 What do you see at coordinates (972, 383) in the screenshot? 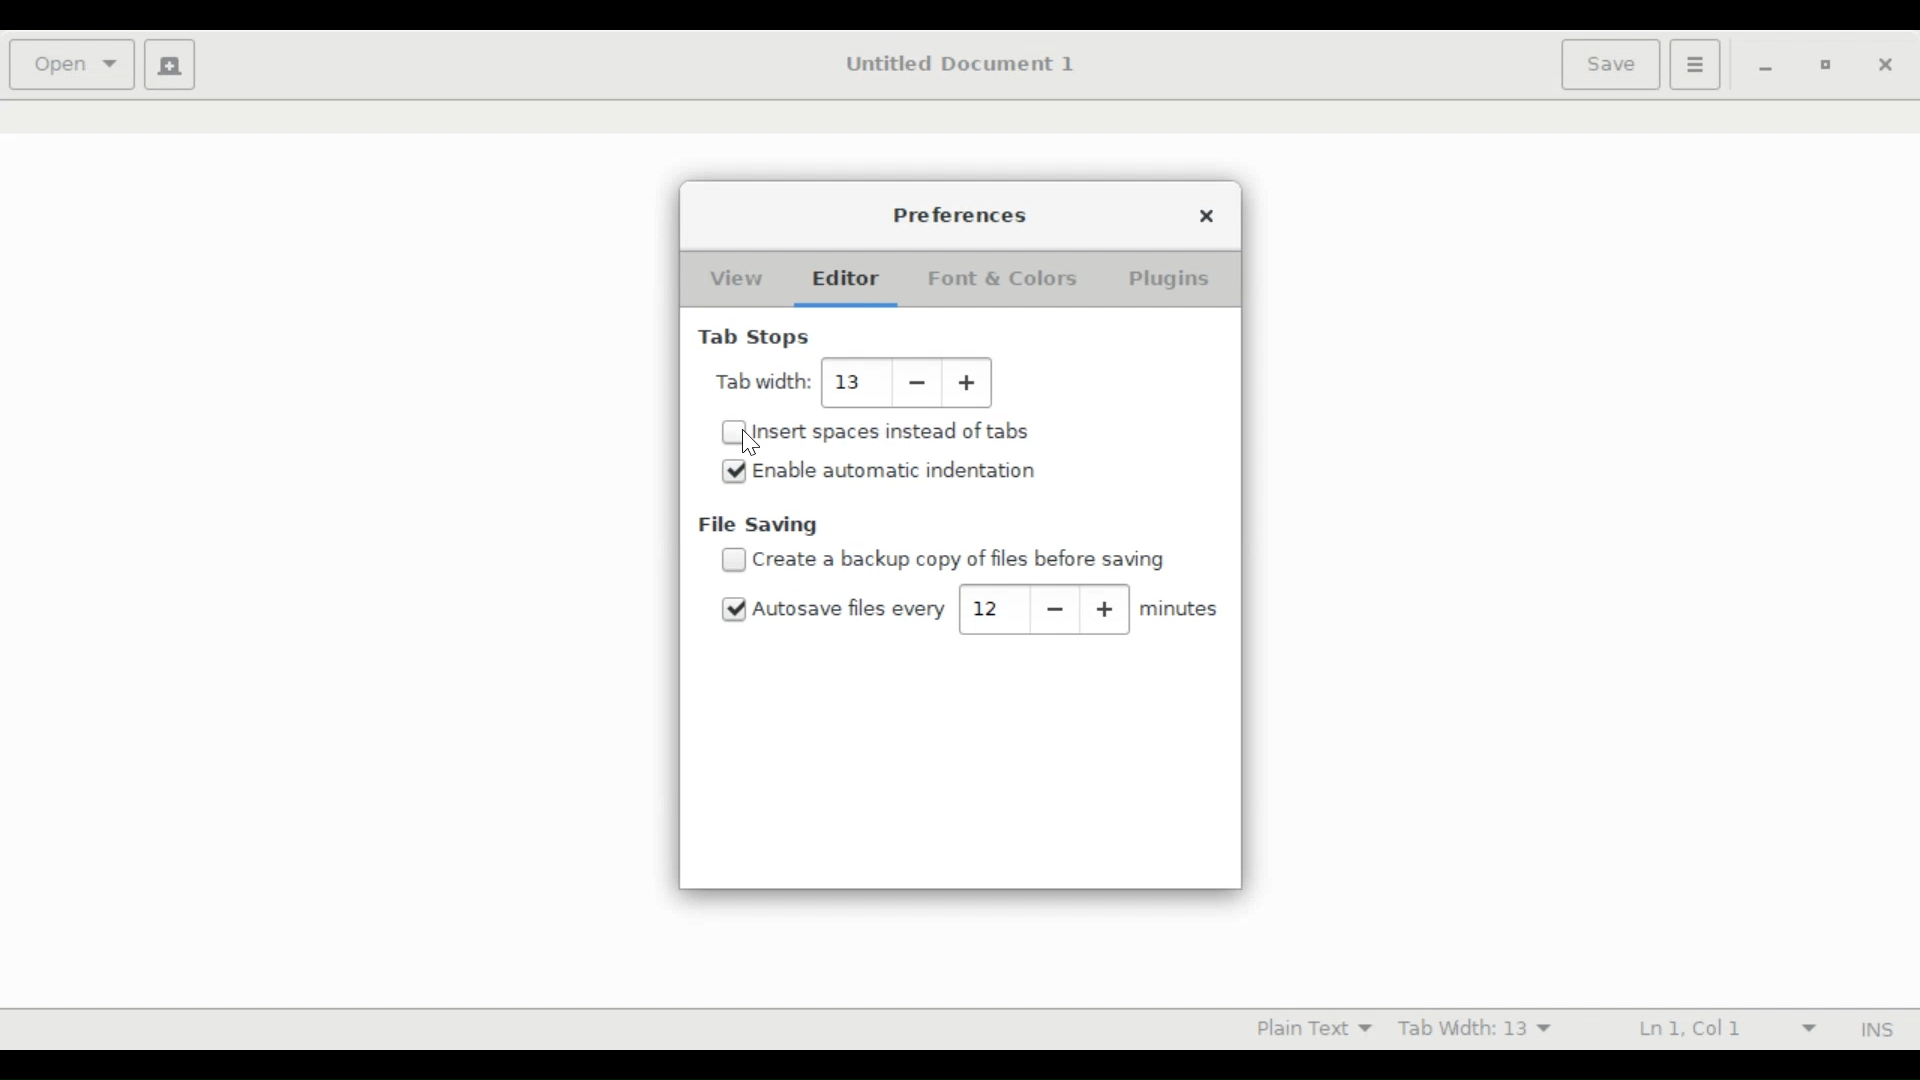
I see `Increase` at bounding box center [972, 383].